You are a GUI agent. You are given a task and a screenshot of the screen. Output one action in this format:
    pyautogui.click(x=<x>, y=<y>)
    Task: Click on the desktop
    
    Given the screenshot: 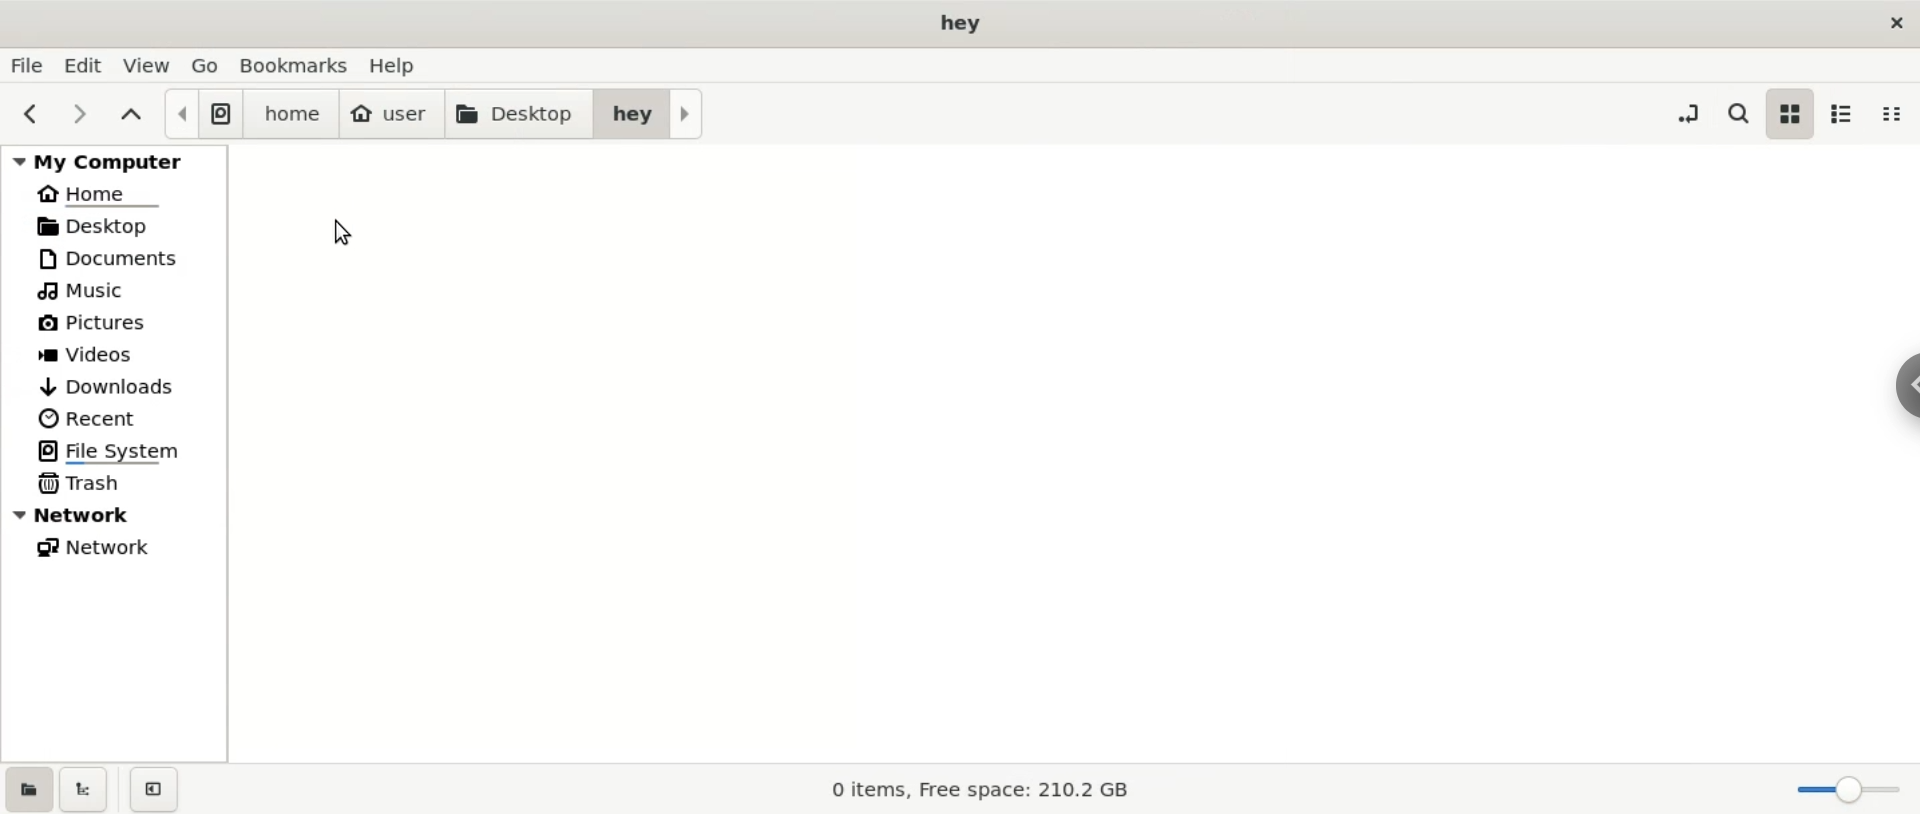 What is the action you would take?
    pyautogui.click(x=115, y=225)
    